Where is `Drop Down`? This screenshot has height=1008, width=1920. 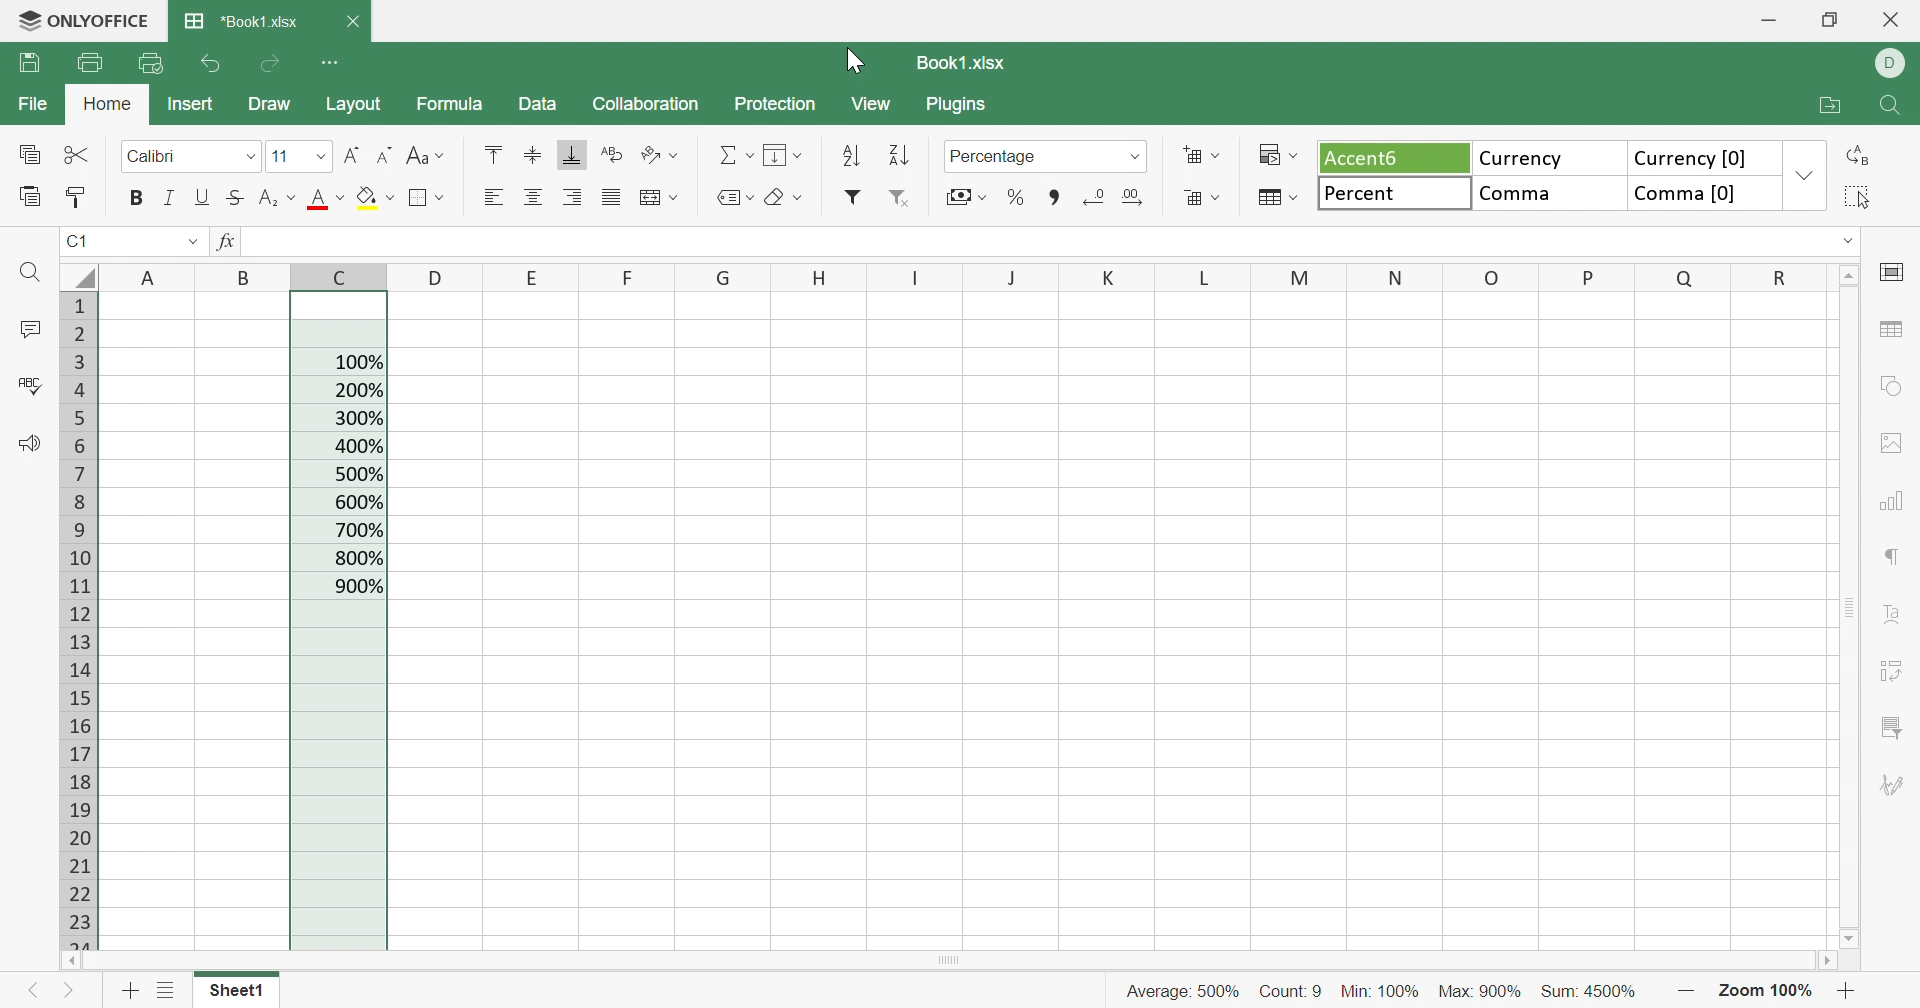 Drop Down is located at coordinates (247, 158).